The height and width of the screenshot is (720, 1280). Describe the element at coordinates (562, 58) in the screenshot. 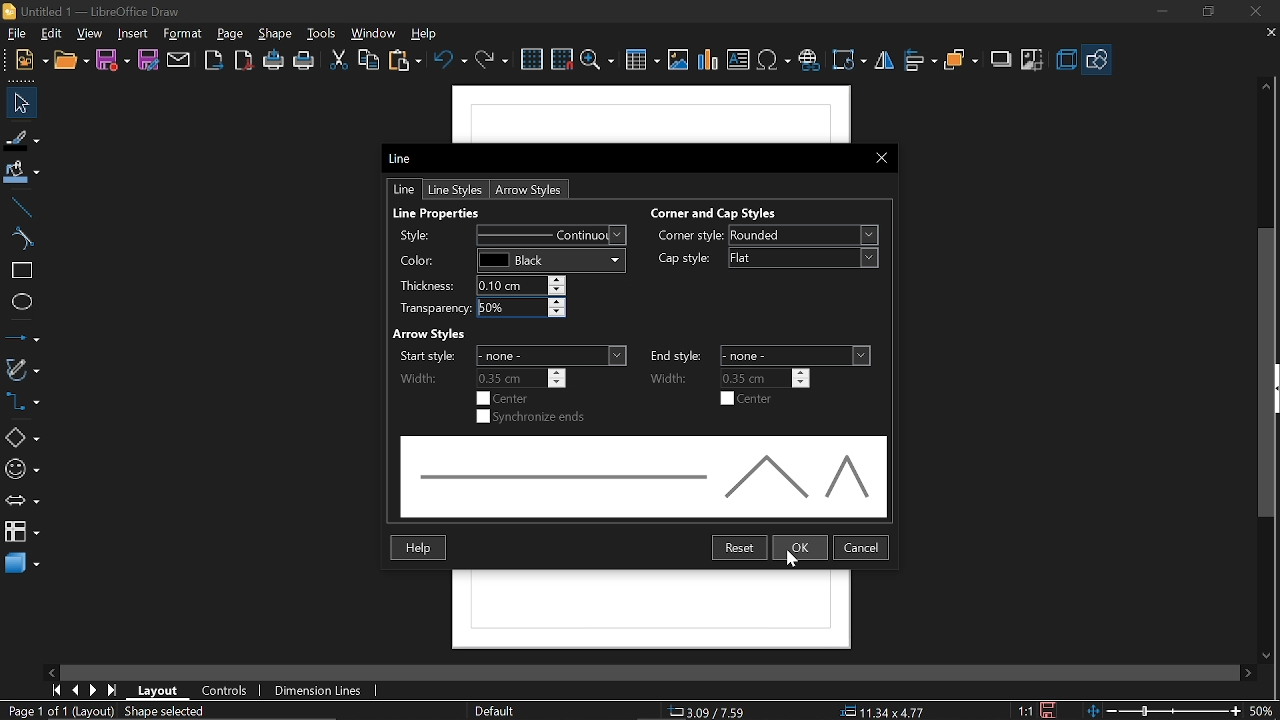

I see `snap to grid` at that location.